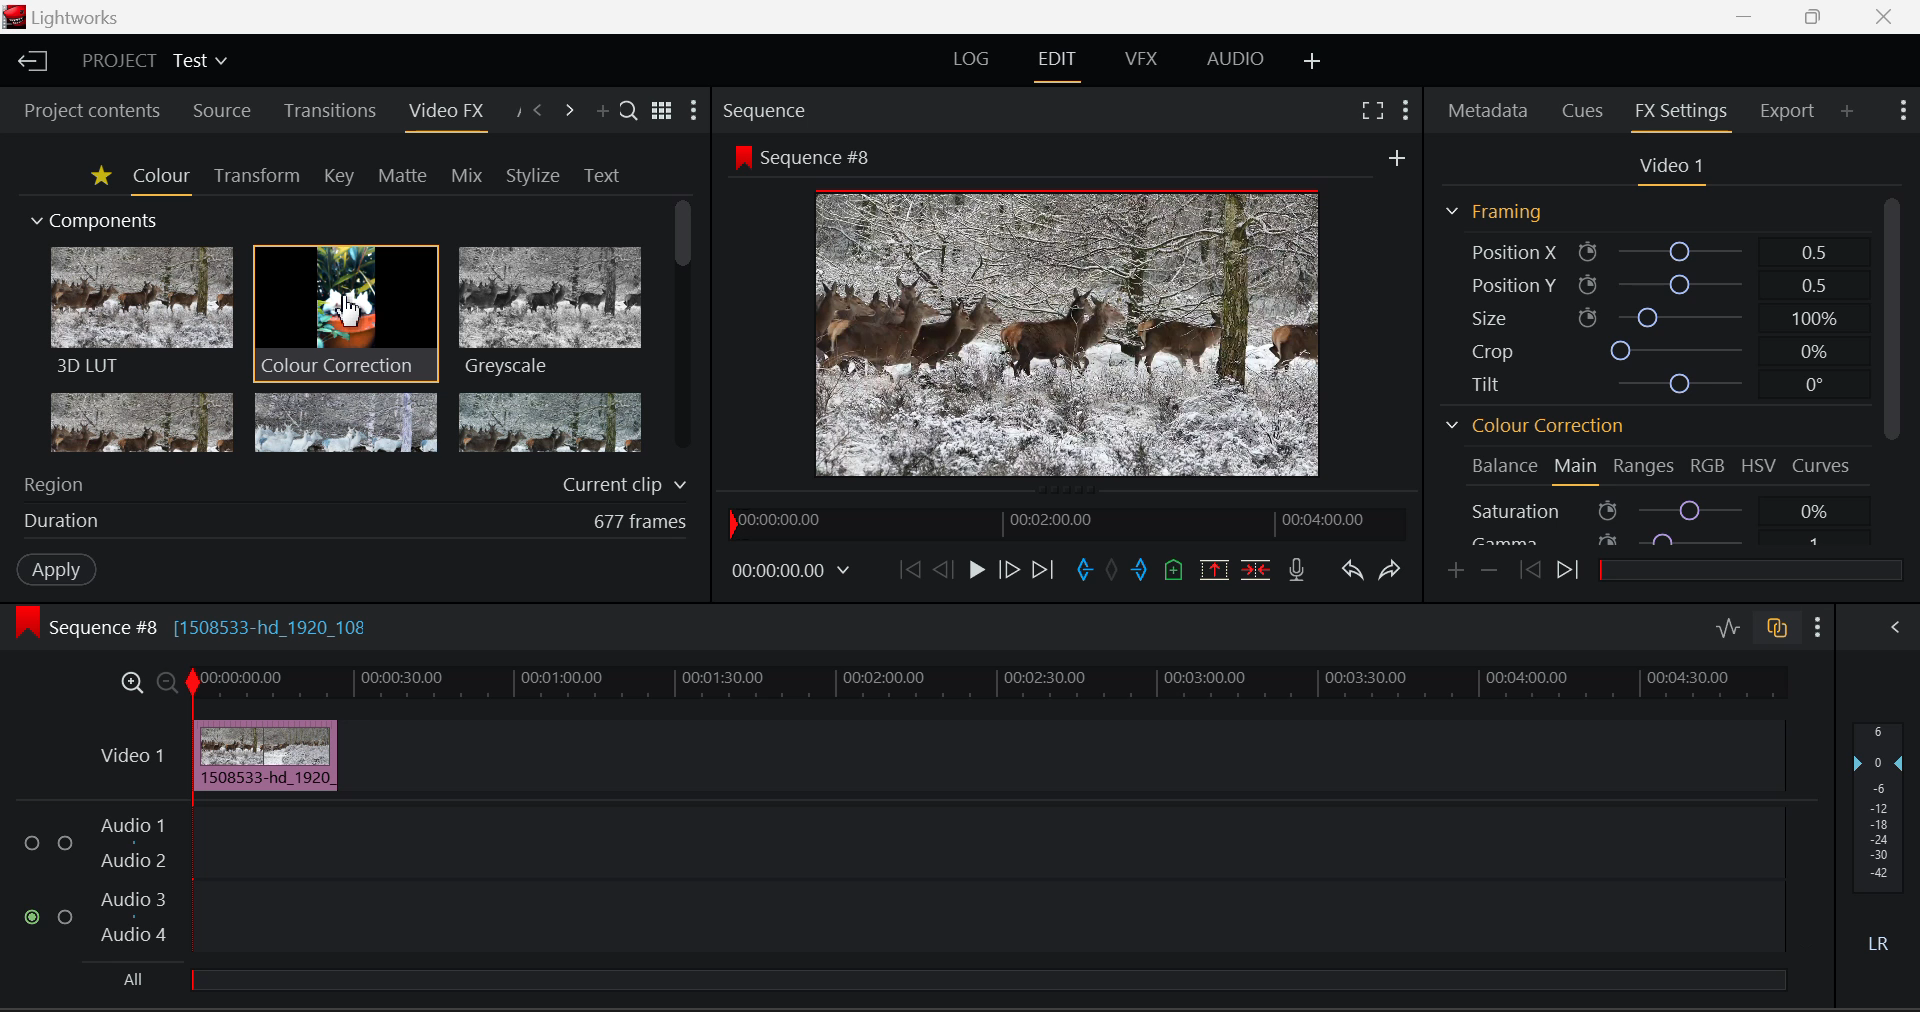 This screenshot has width=1920, height=1012. Describe the element at coordinates (1727, 632) in the screenshot. I see `Toggle Audio Levels Editing` at that location.